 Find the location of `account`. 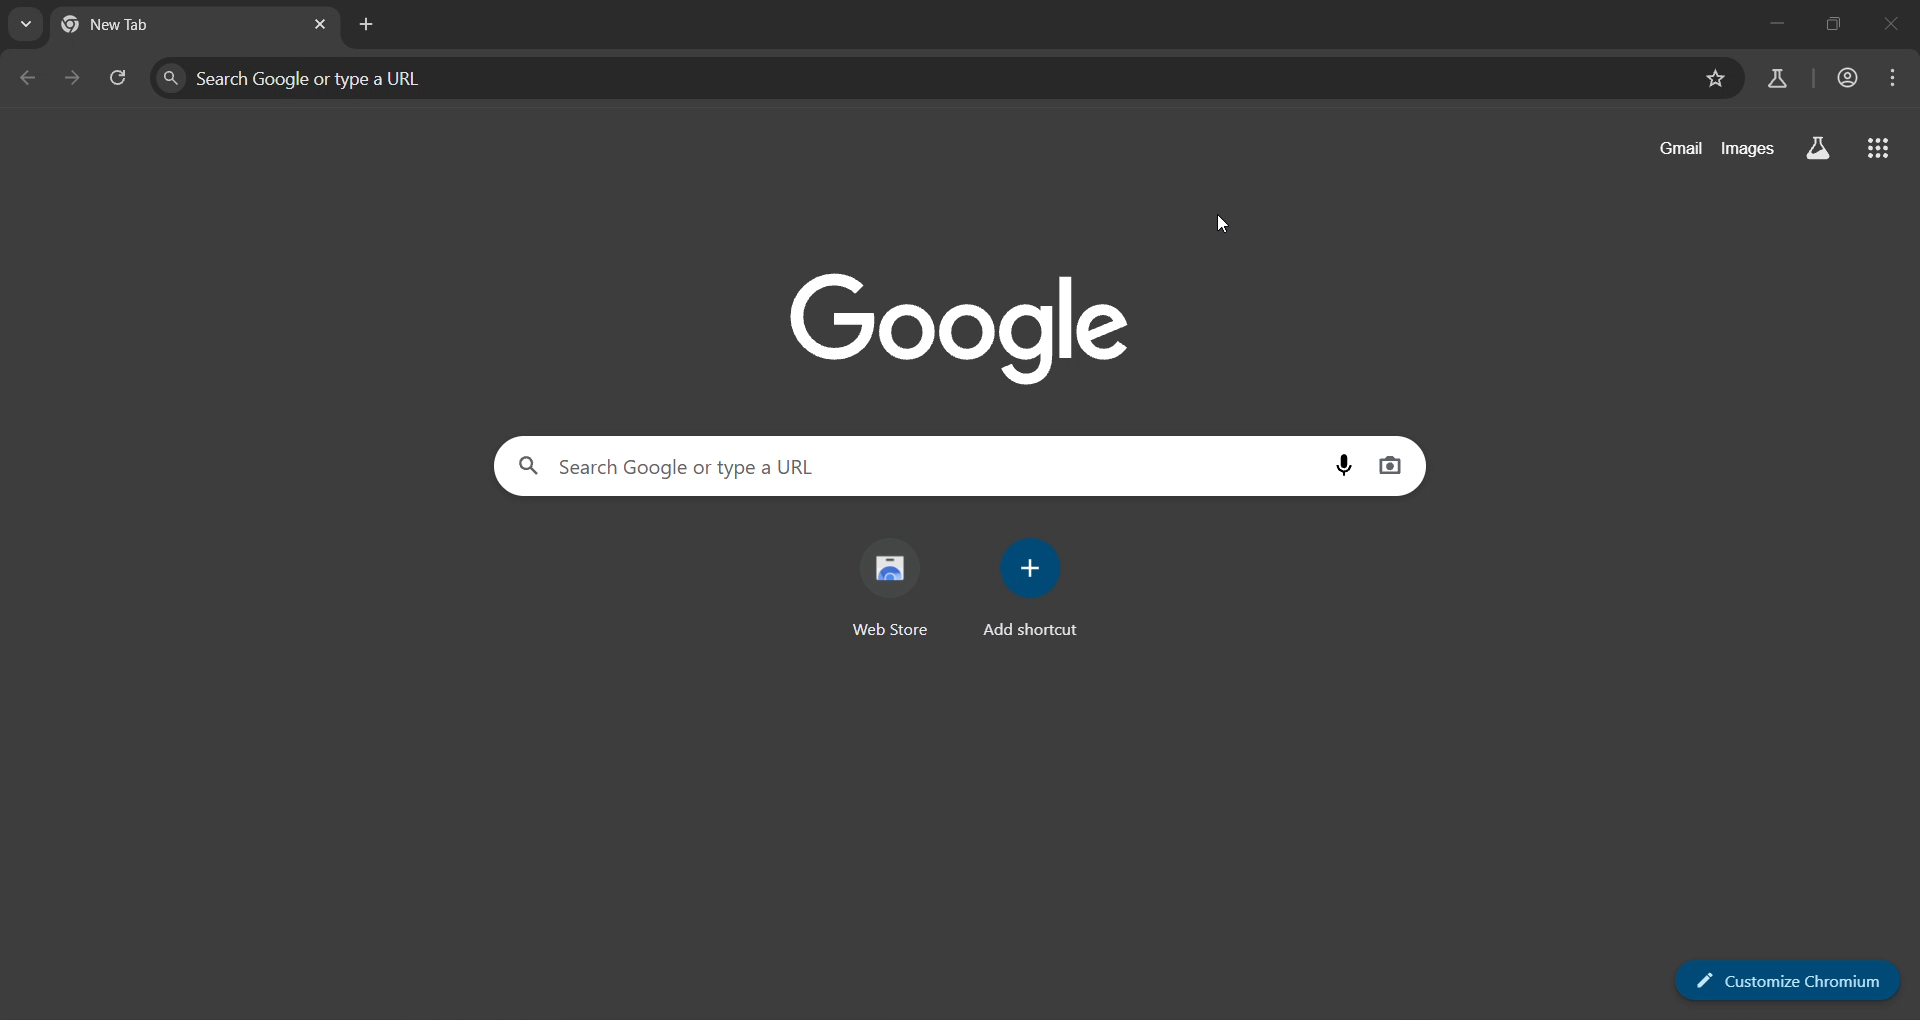

account is located at coordinates (1843, 79).